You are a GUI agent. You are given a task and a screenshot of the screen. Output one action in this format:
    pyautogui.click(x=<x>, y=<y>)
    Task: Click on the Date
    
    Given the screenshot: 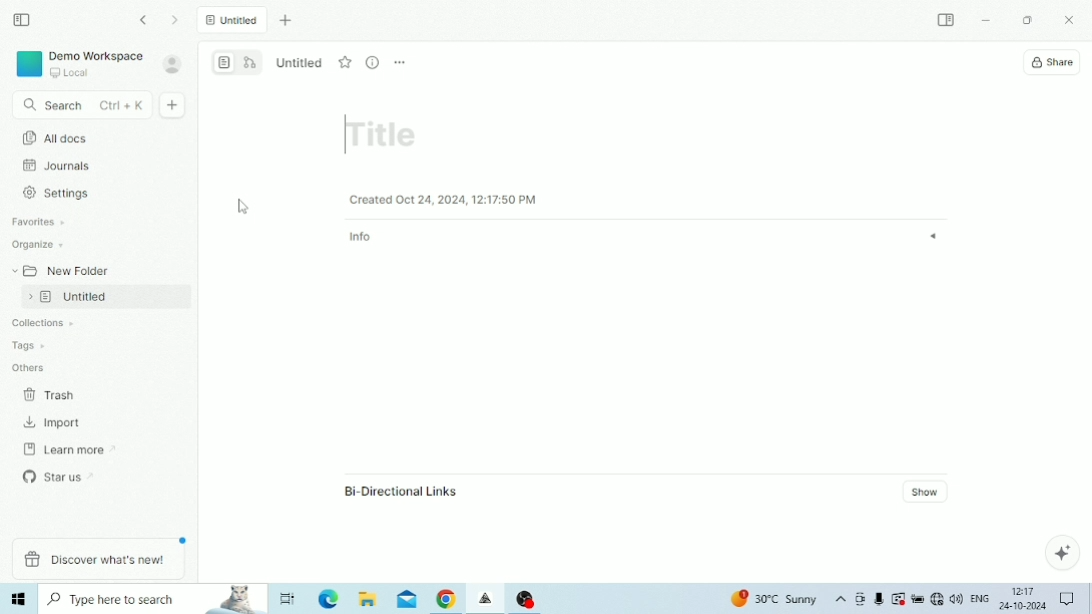 What is the action you would take?
    pyautogui.click(x=1022, y=606)
    